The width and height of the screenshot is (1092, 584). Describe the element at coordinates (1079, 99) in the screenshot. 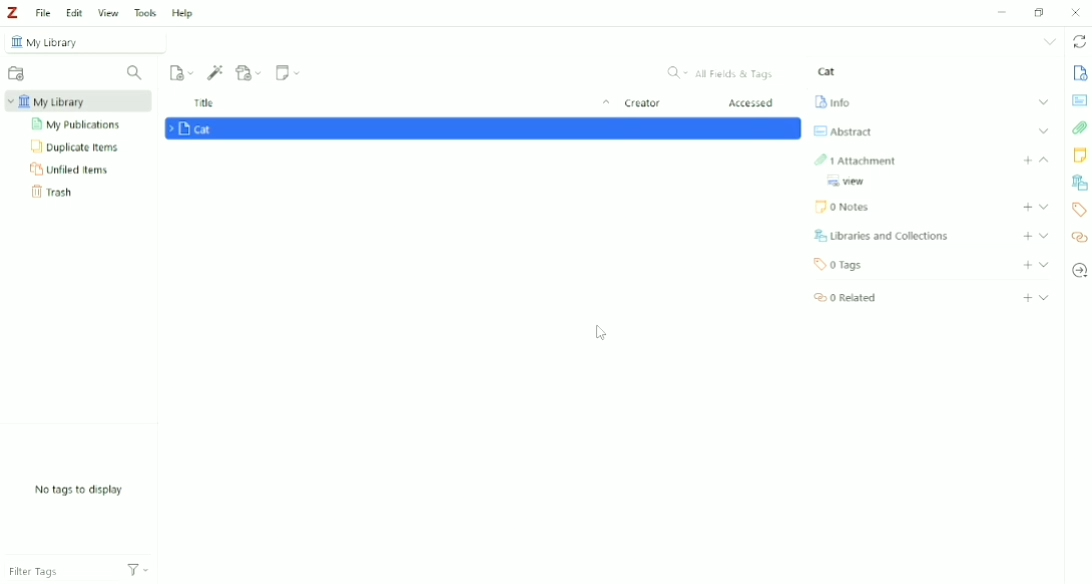

I see `Abstract` at that location.